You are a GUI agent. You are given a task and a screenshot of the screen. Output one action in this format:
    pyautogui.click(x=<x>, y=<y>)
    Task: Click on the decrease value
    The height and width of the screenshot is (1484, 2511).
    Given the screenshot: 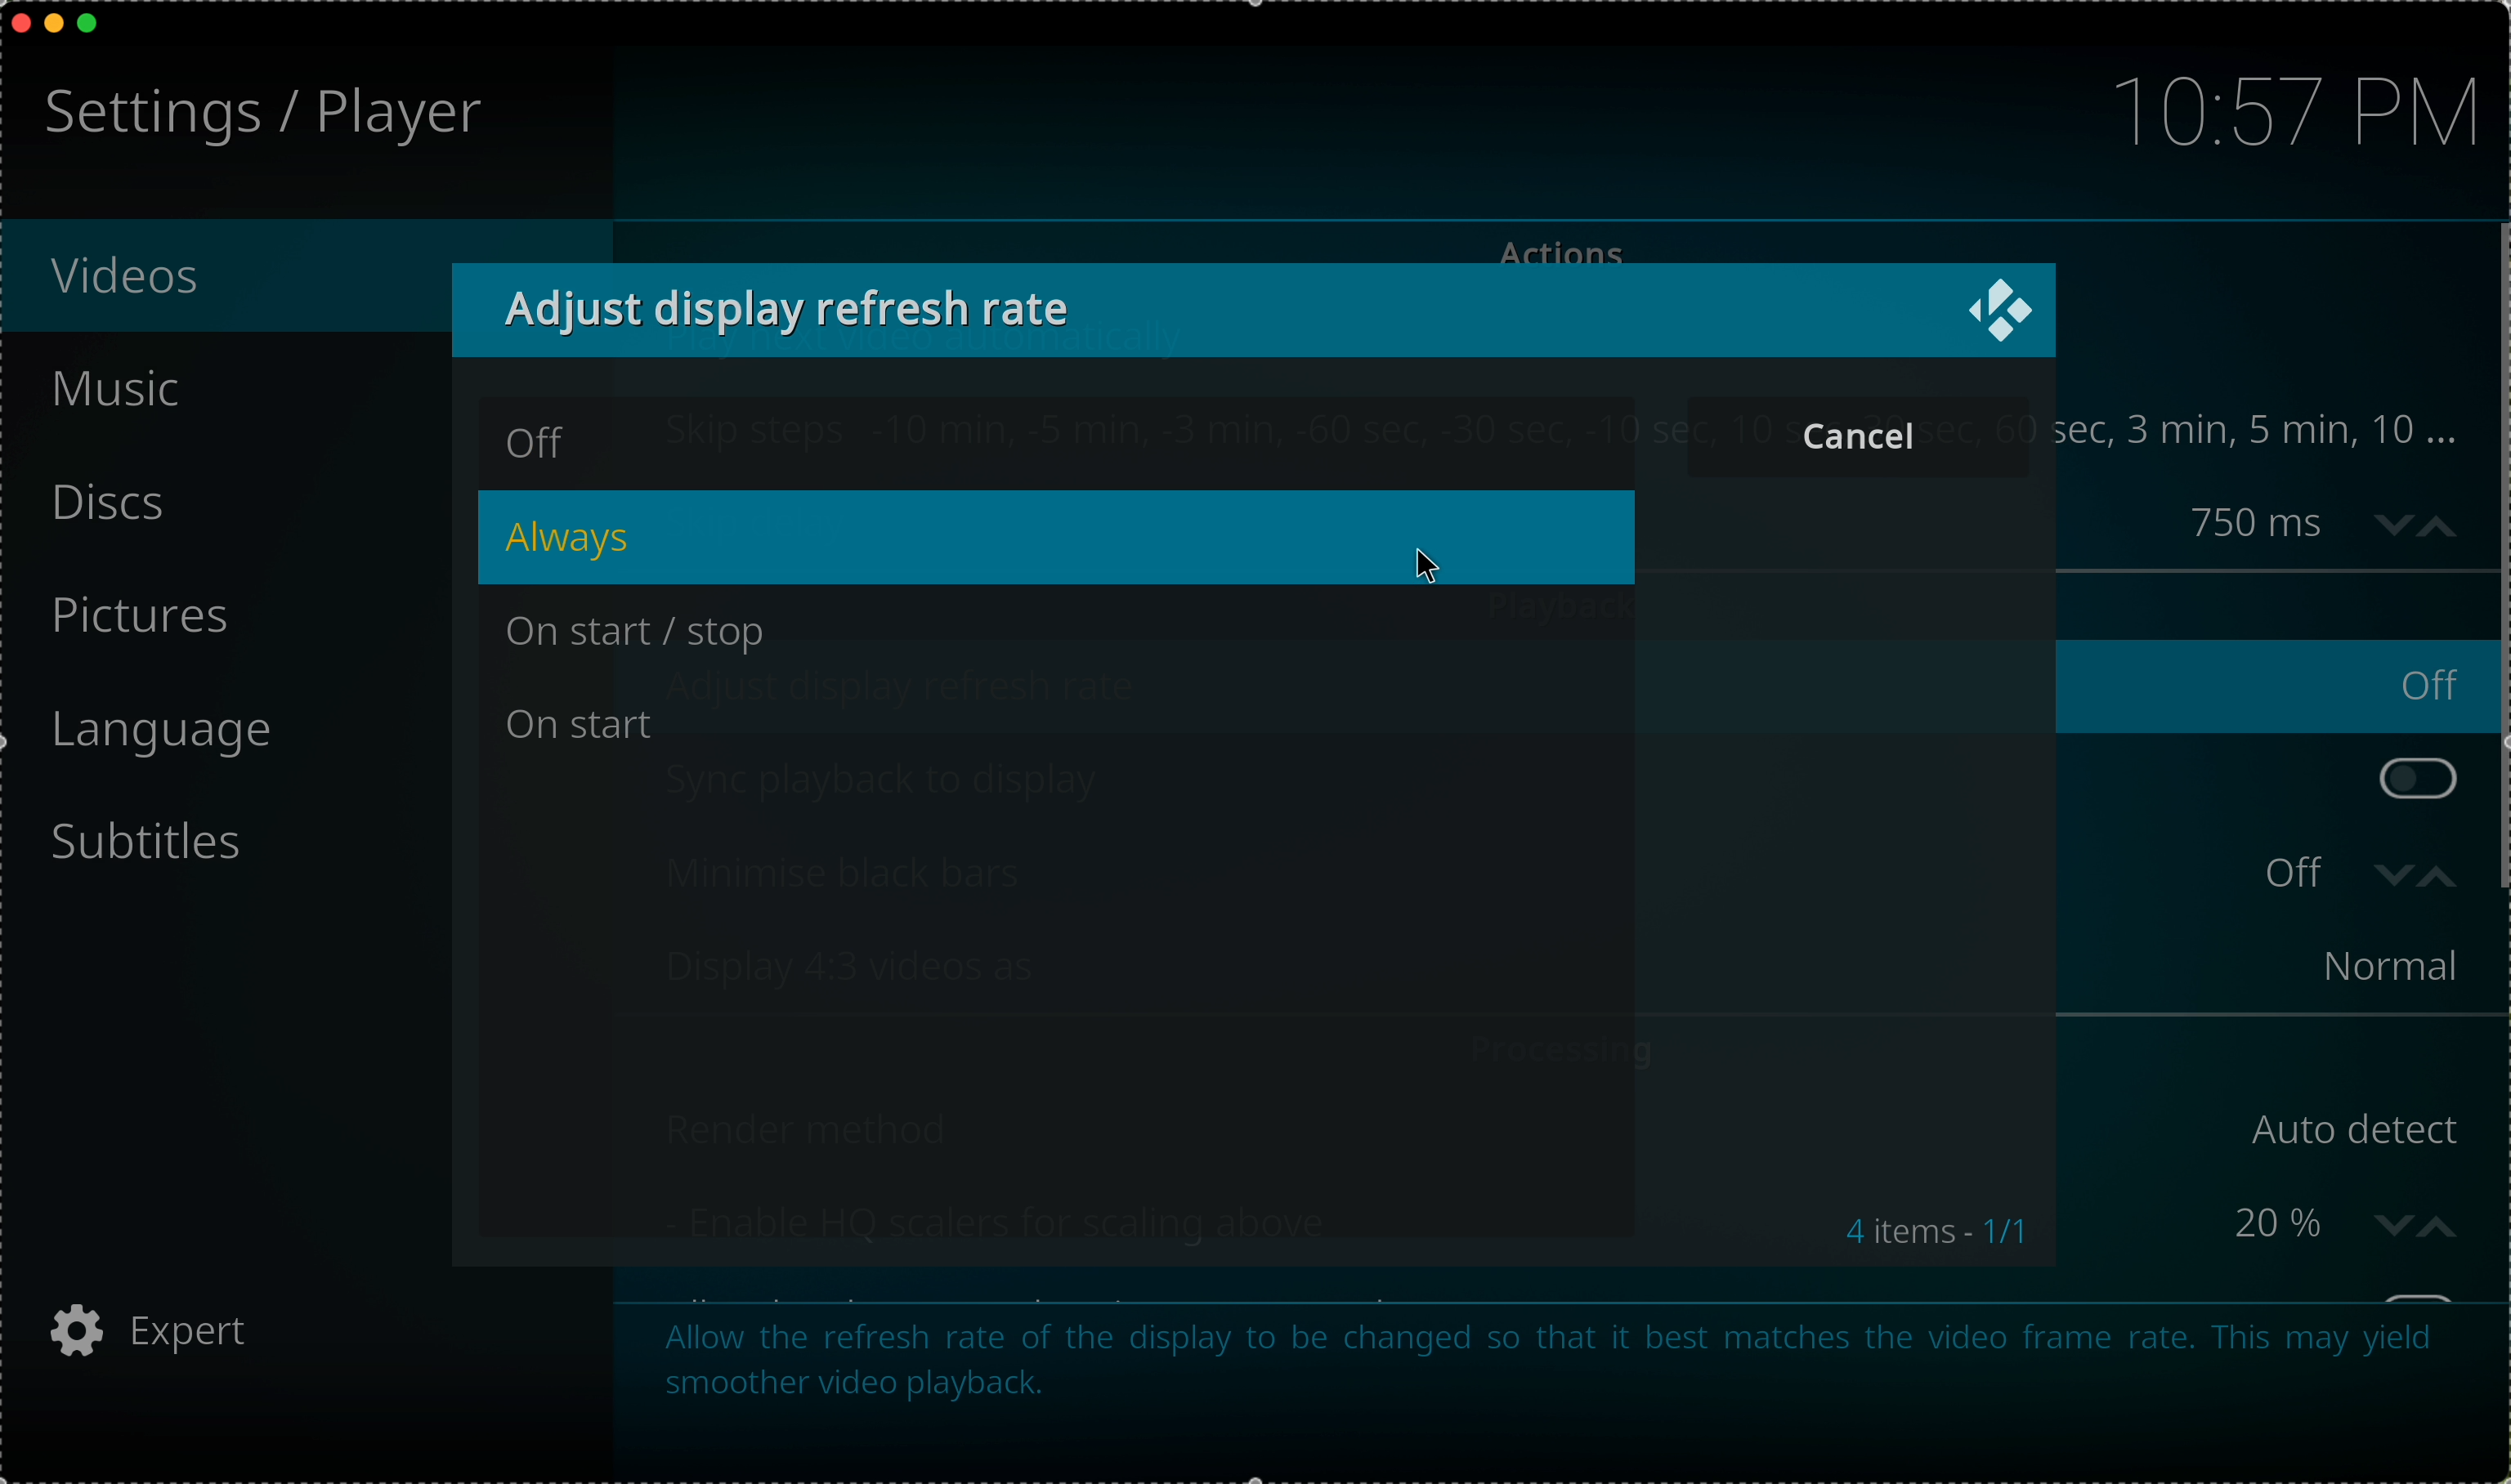 What is the action you would take?
    pyautogui.click(x=2389, y=880)
    